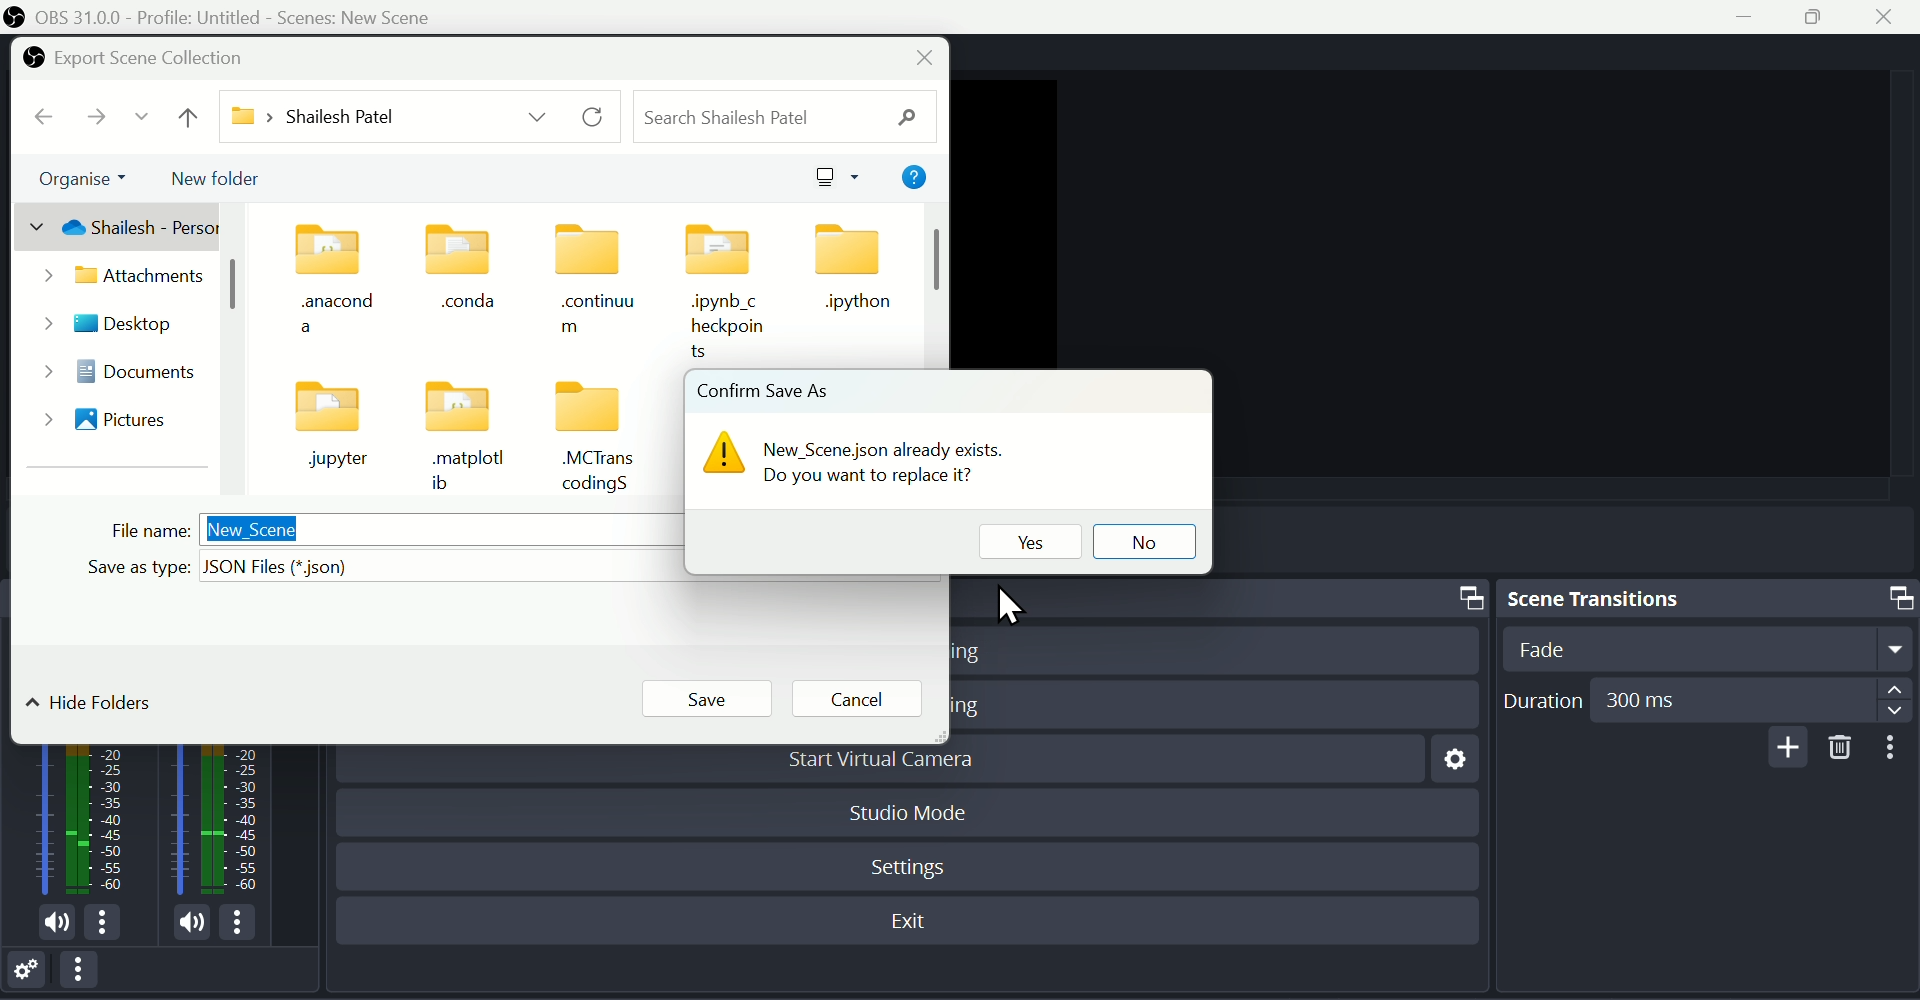 Image resolution: width=1920 pixels, height=1000 pixels. Describe the element at coordinates (89, 975) in the screenshot. I see `More options` at that location.